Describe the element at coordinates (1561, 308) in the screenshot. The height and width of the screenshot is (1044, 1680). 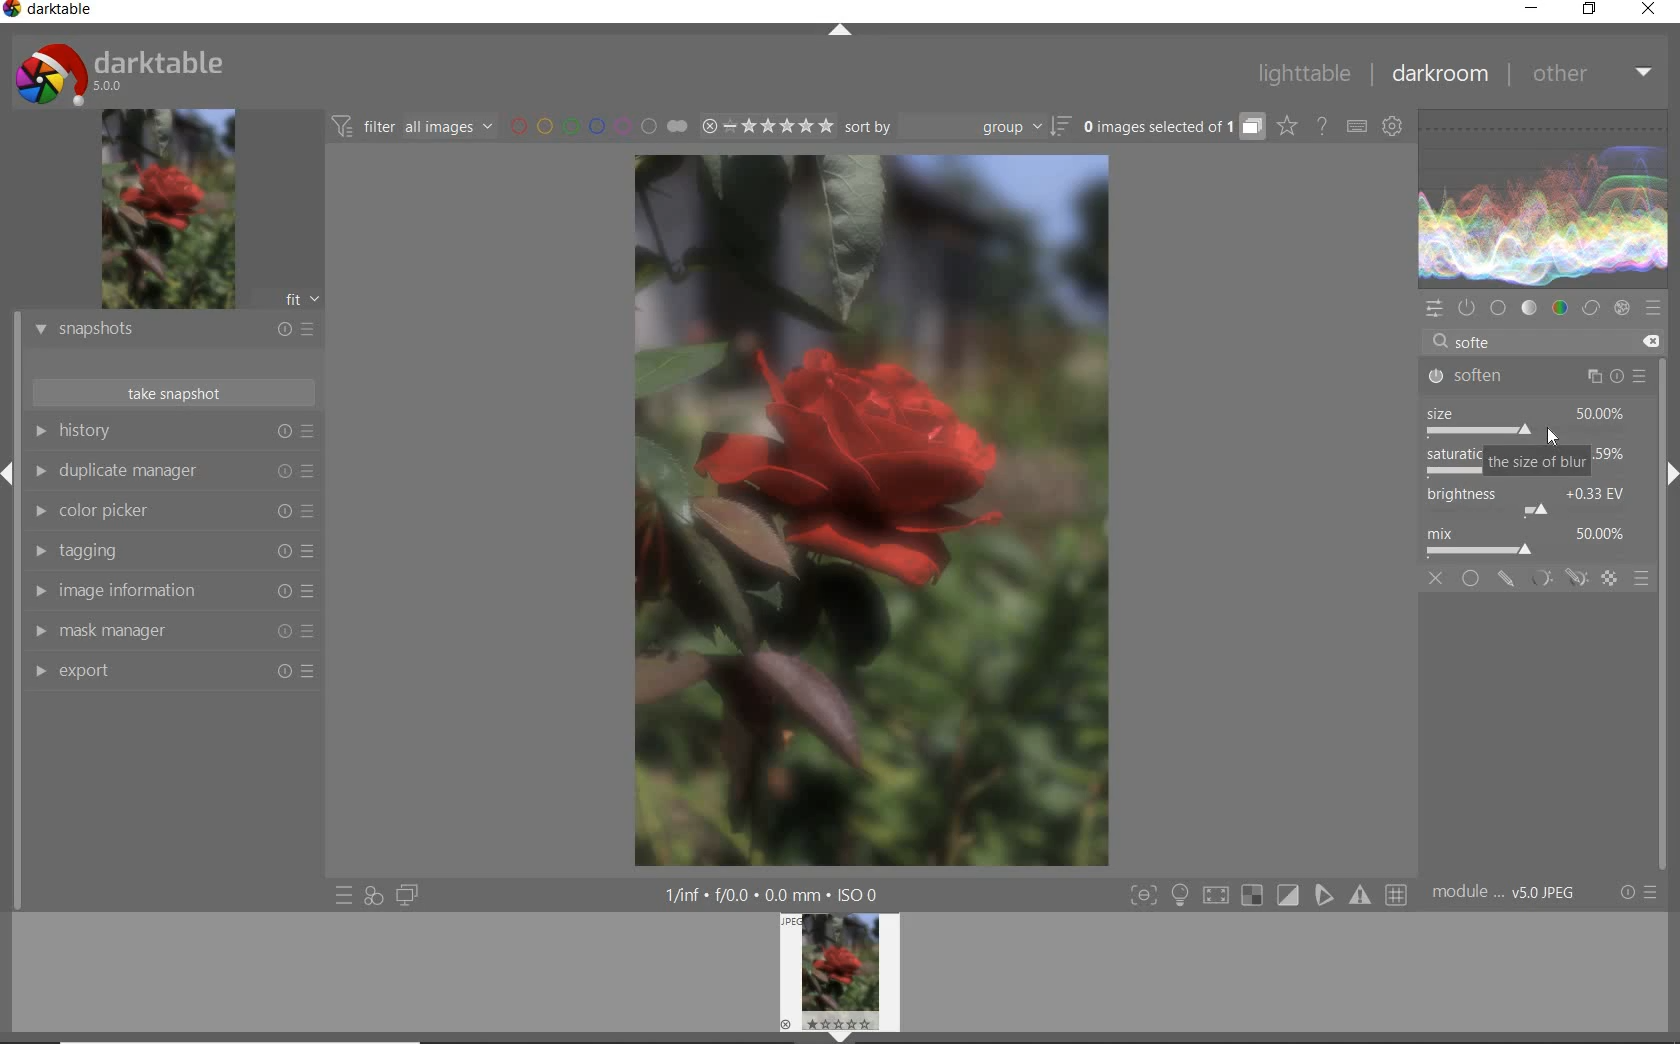
I see `color` at that location.